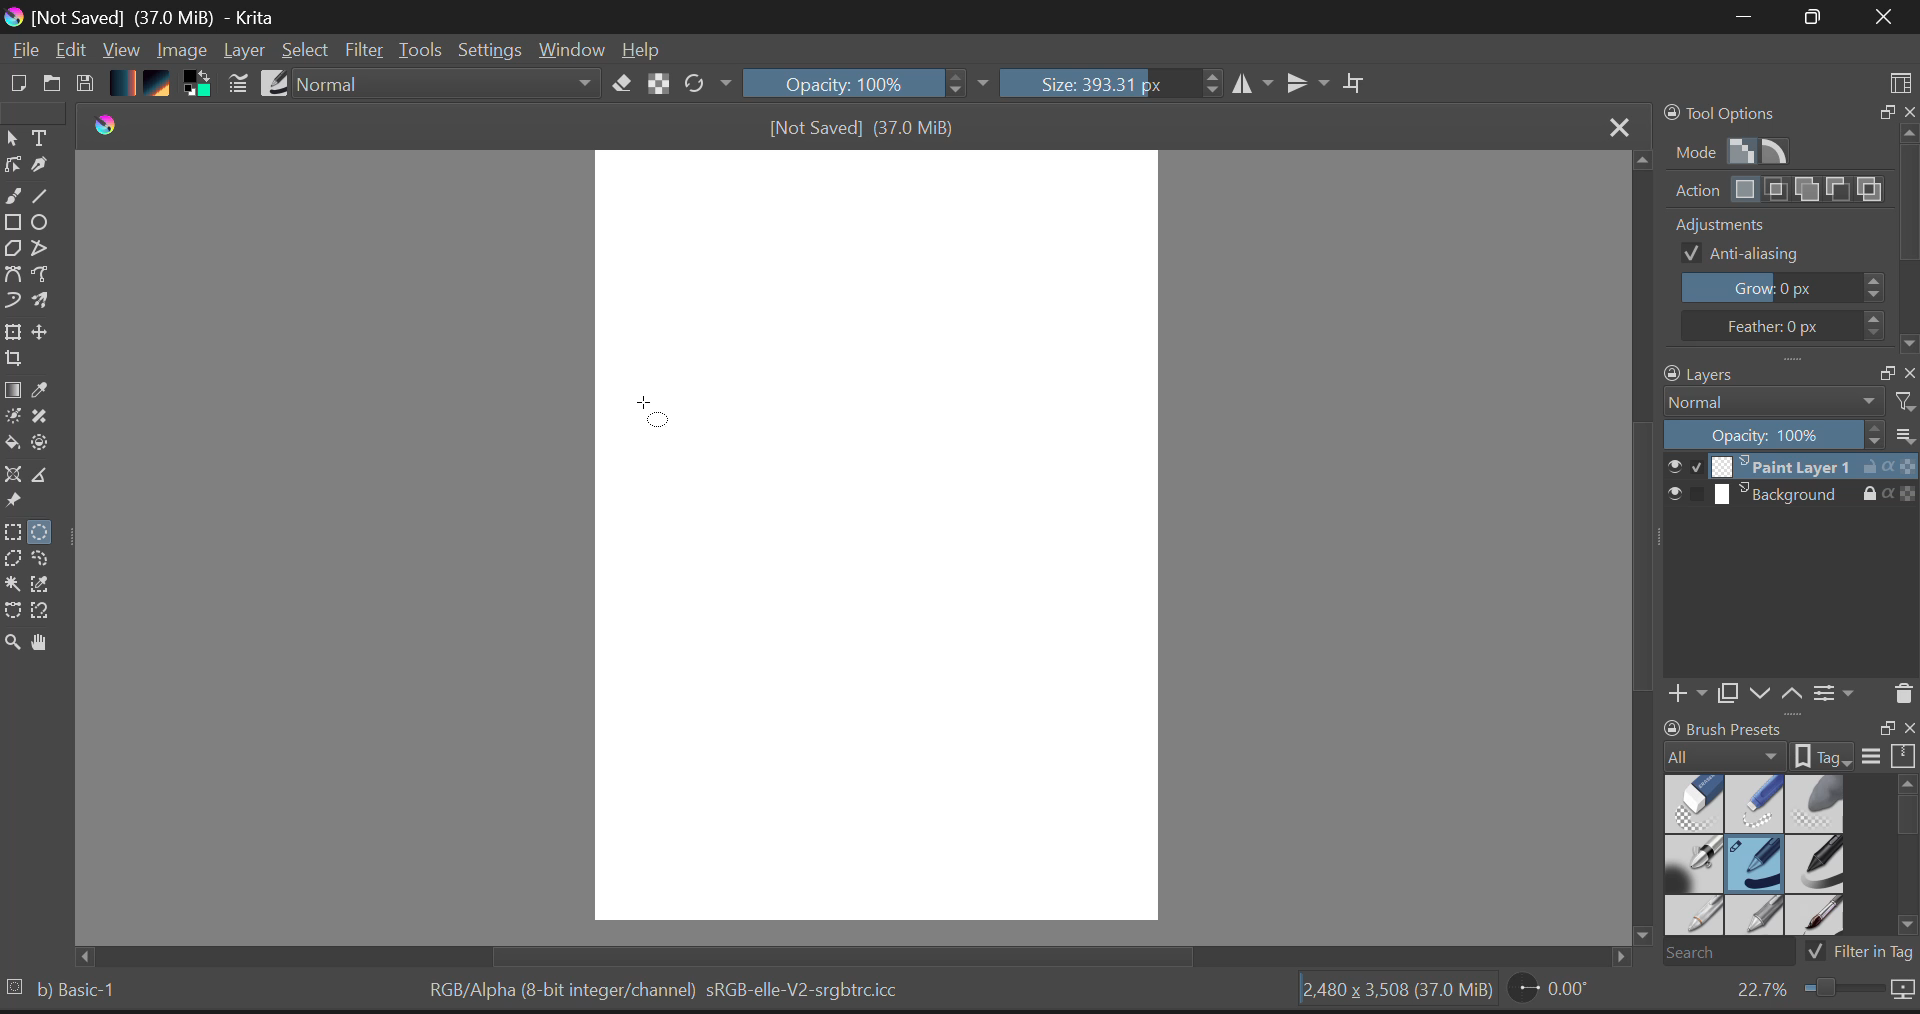 This screenshot has height=1014, width=1920. I want to click on Bezier Curve, so click(13, 611).